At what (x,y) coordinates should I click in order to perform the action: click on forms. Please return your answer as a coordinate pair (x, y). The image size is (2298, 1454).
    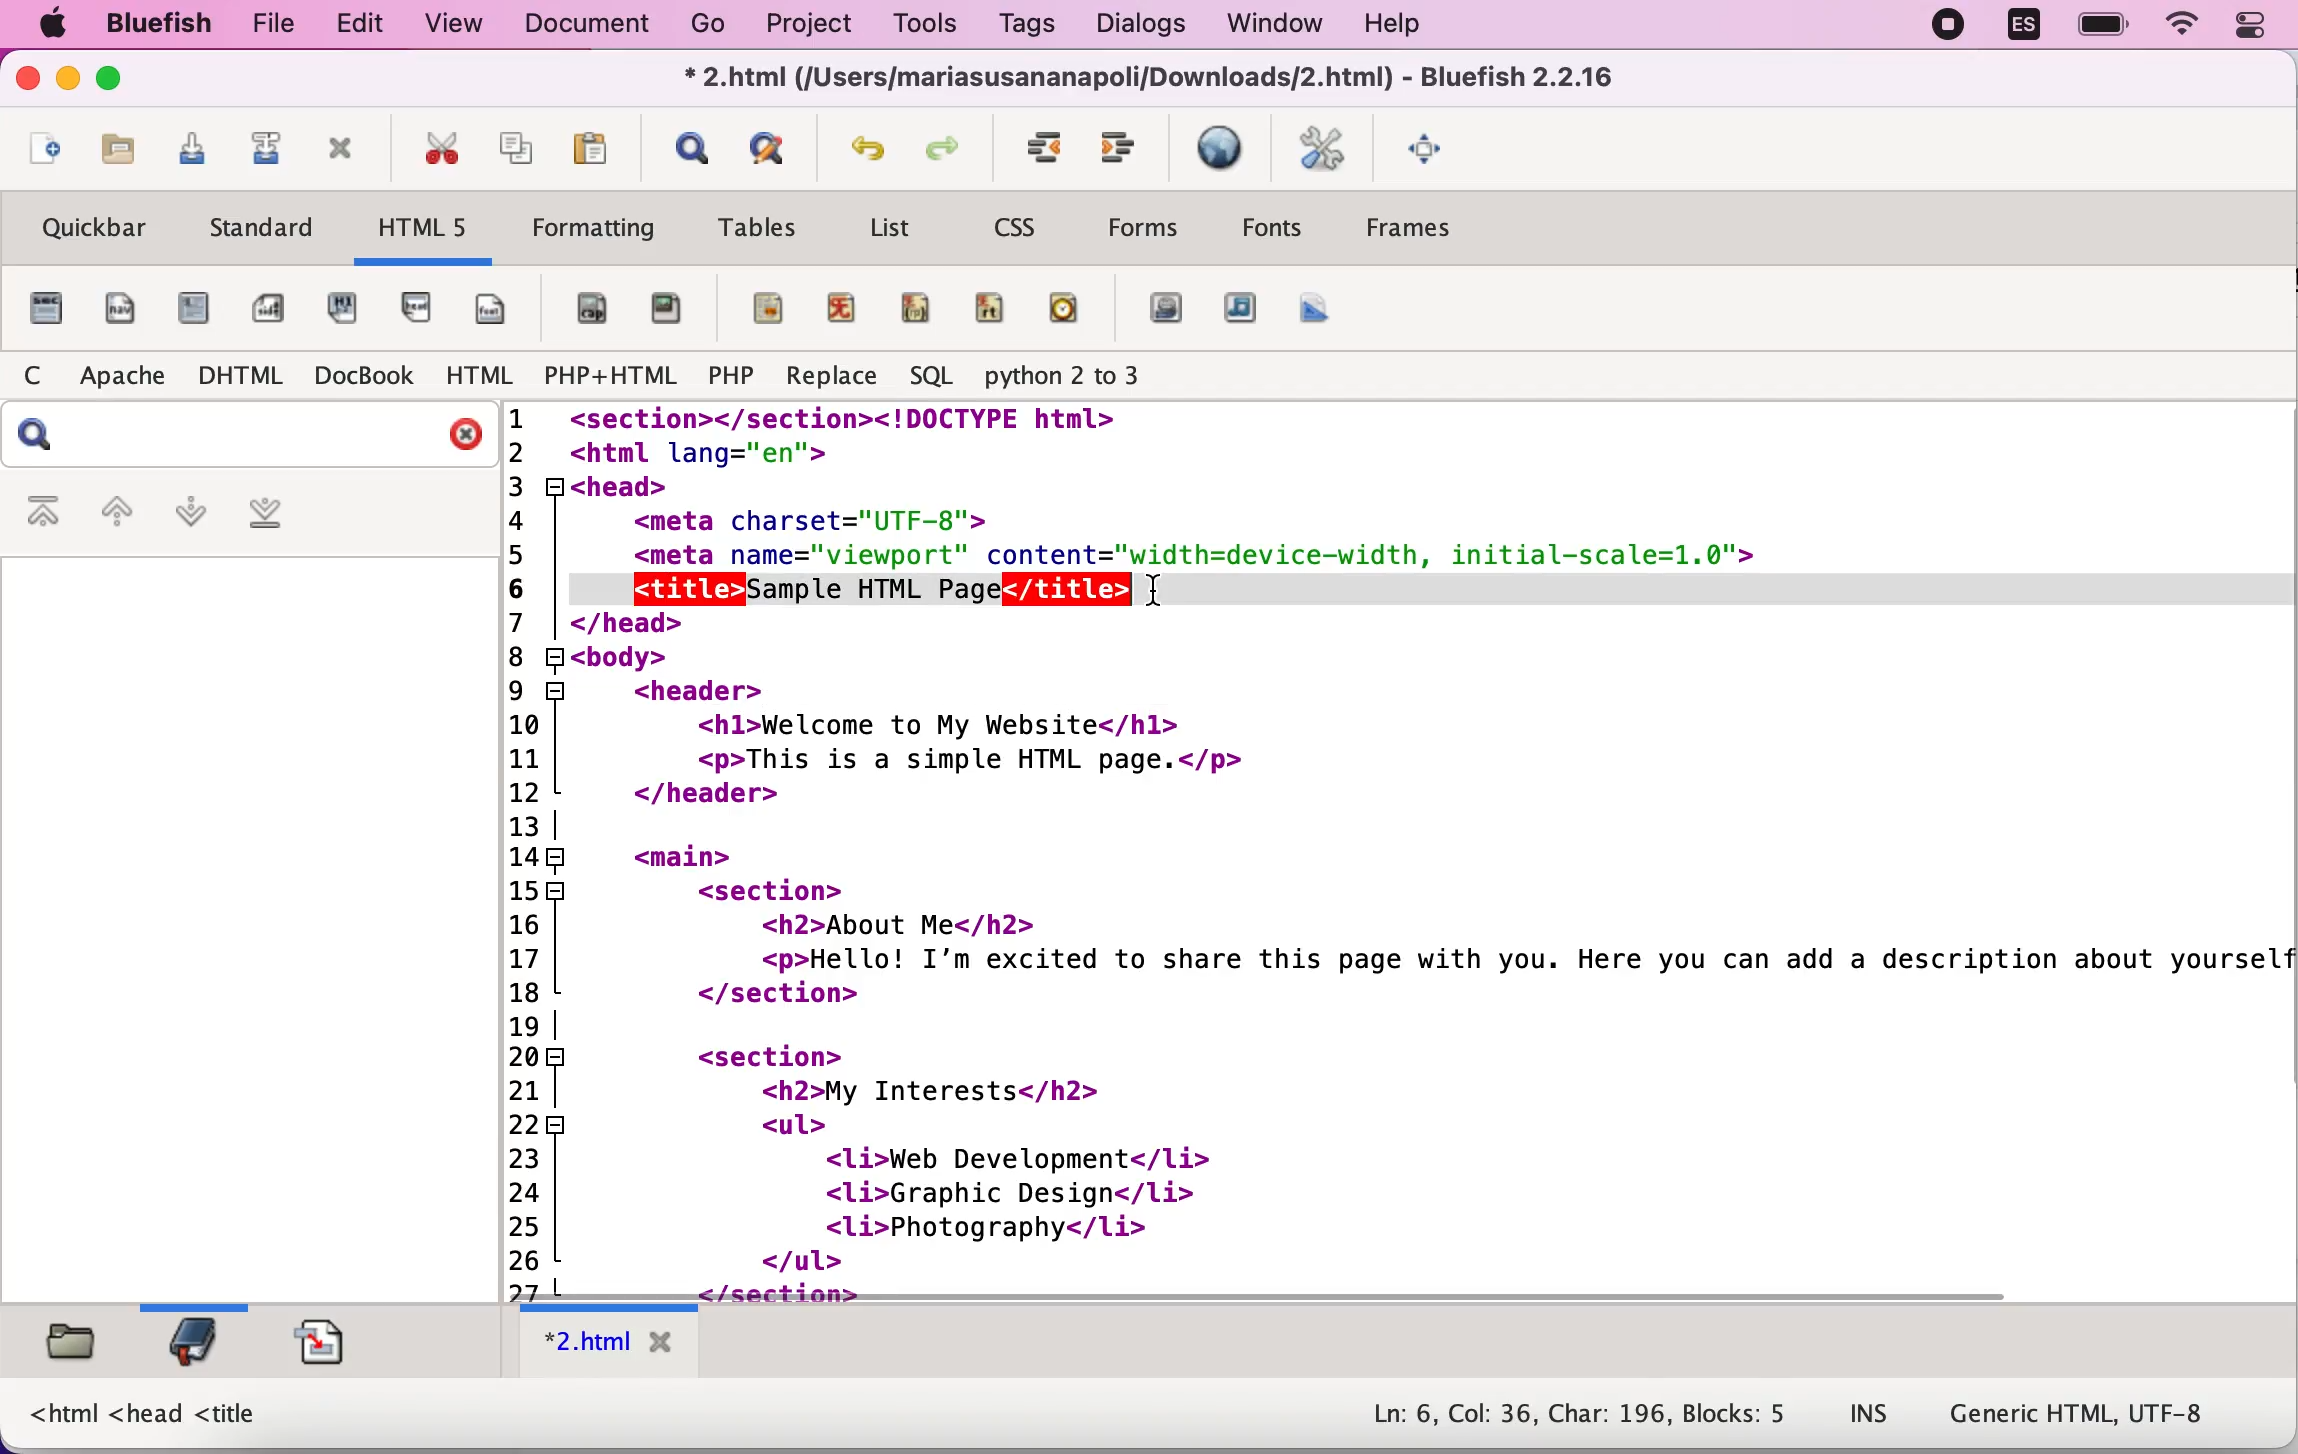
    Looking at the image, I should click on (1151, 228).